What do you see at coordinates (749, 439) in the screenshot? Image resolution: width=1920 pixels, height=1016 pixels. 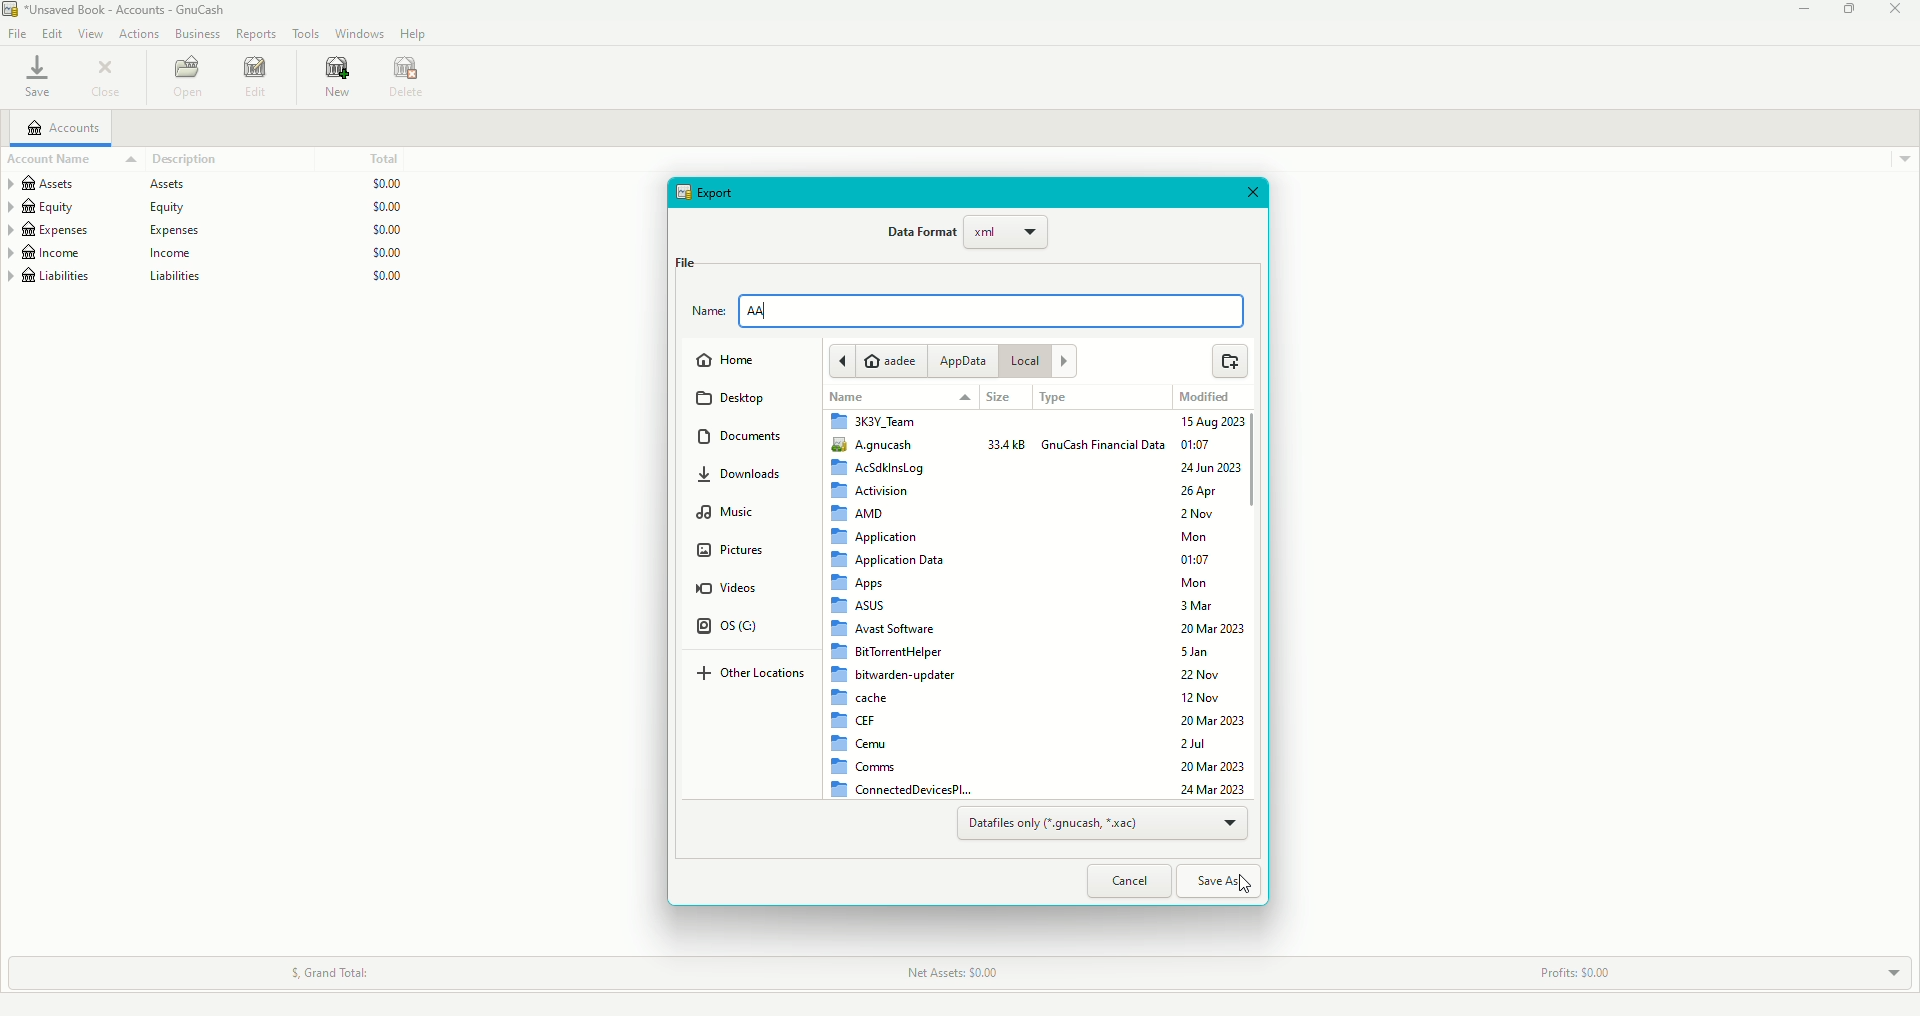 I see `Documents` at bounding box center [749, 439].